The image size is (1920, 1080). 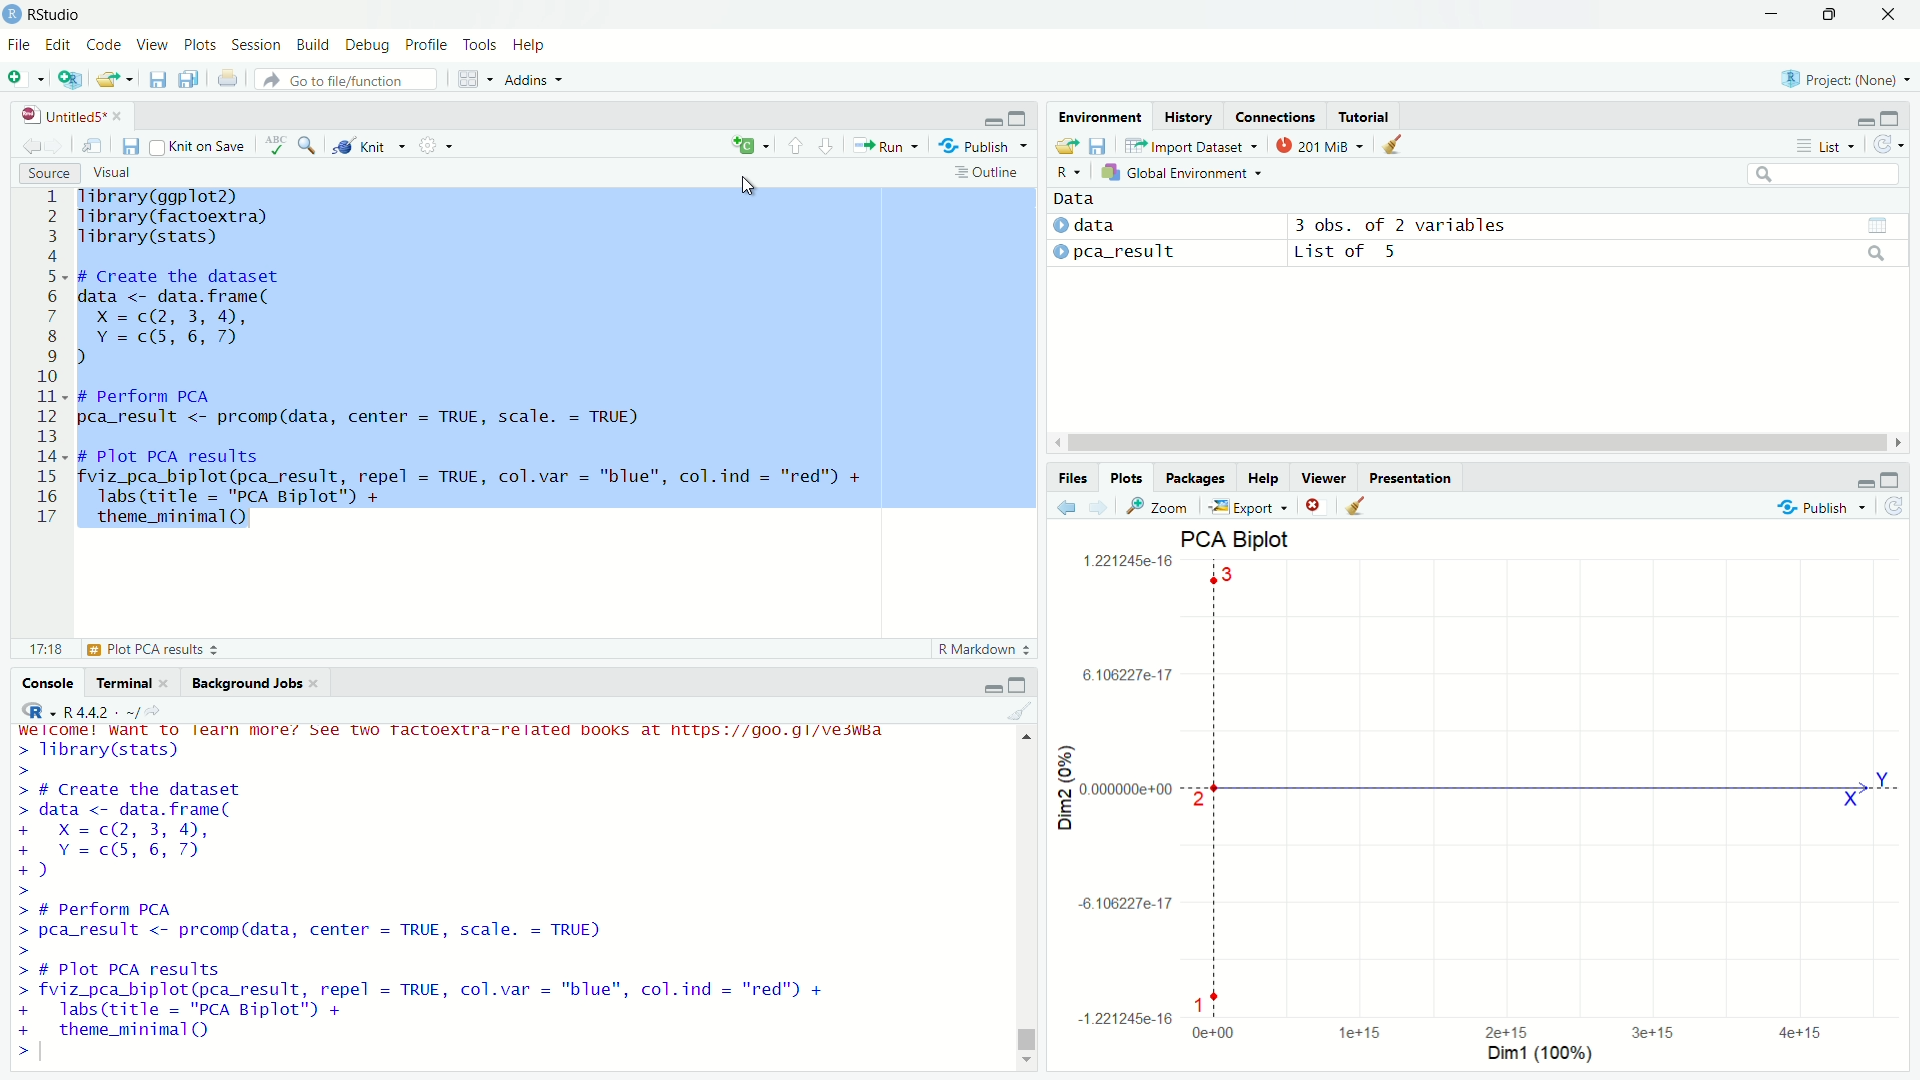 What do you see at coordinates (46, 172) in the screenshot?
I see `source` at bounding box center [46, 172].